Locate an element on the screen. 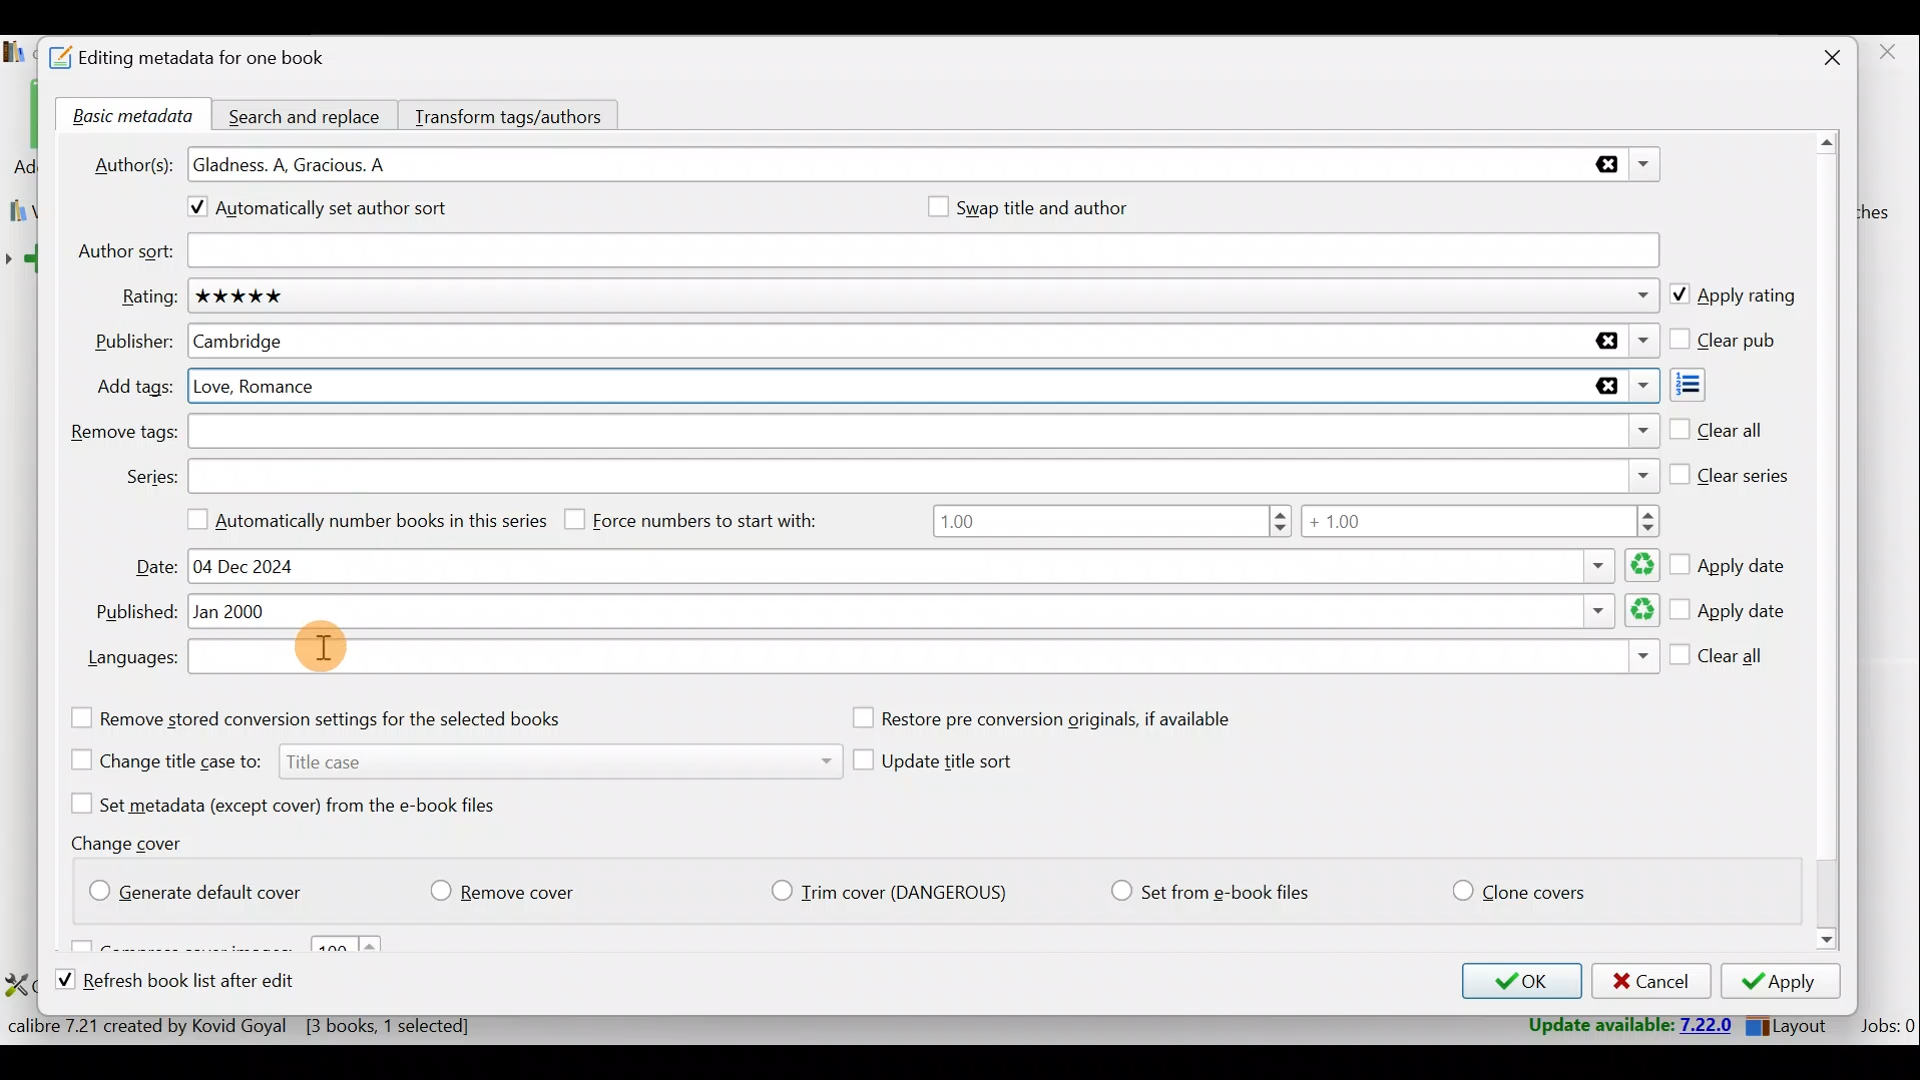 The image size is (1920, 1080). Cancel is located at coordinates (1648, 982).